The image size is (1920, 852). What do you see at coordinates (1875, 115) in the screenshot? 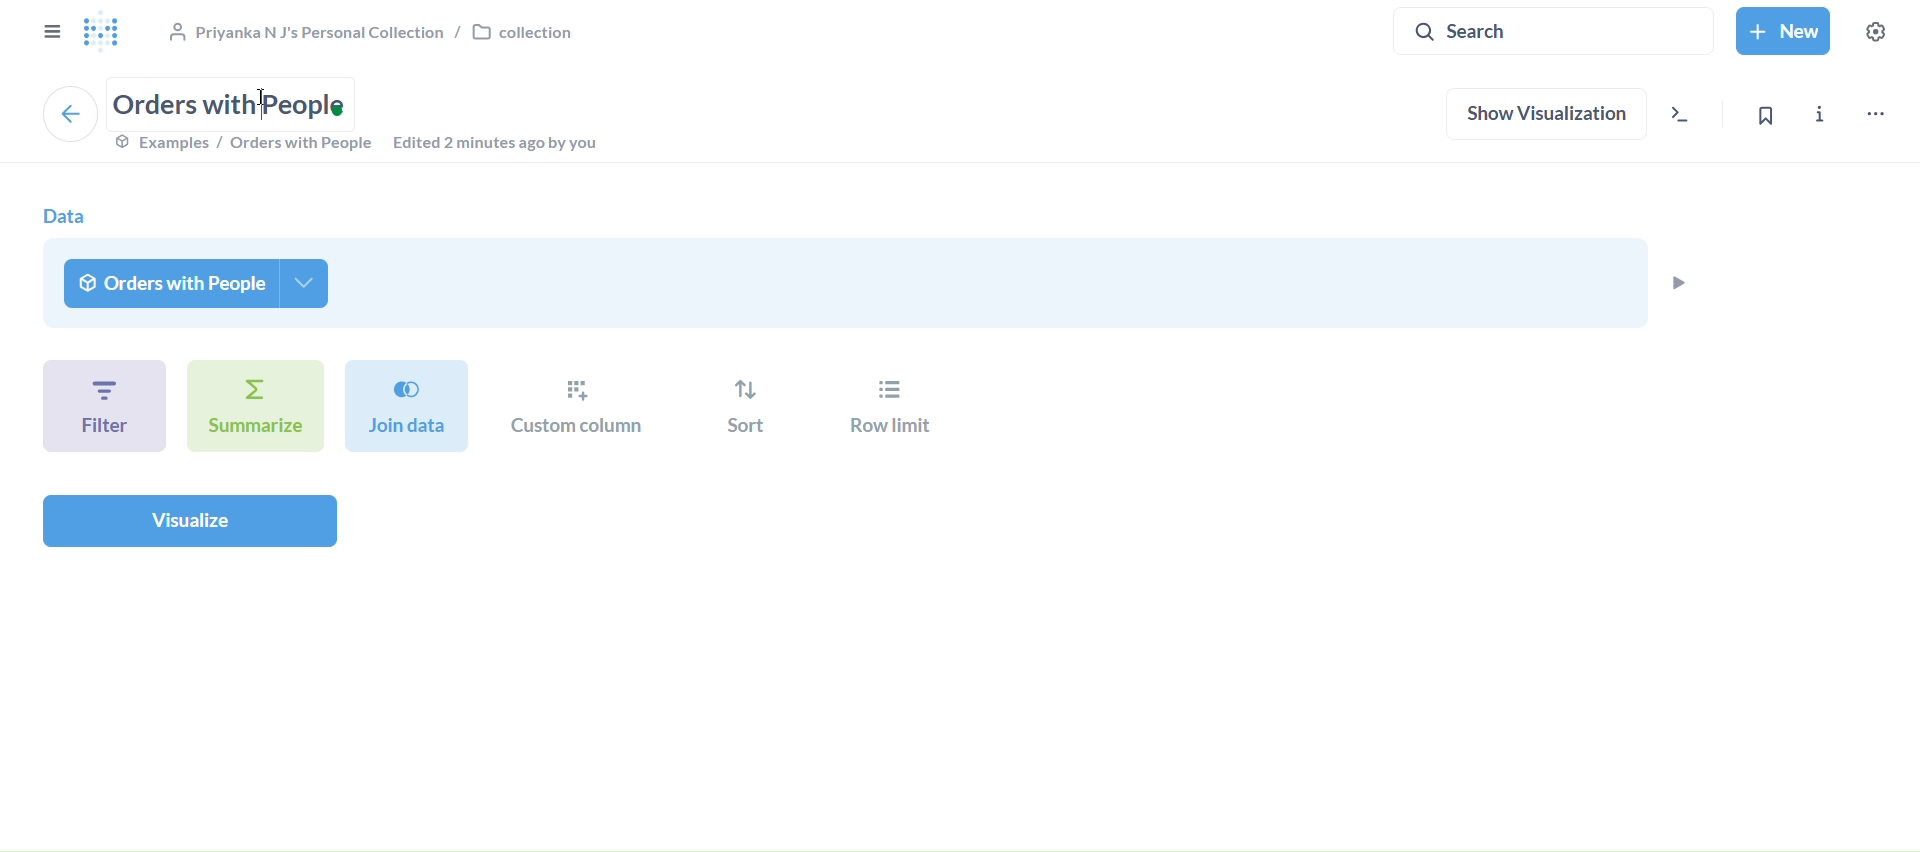
I see `move,trash and more..` at bounding box center [1875, 115].